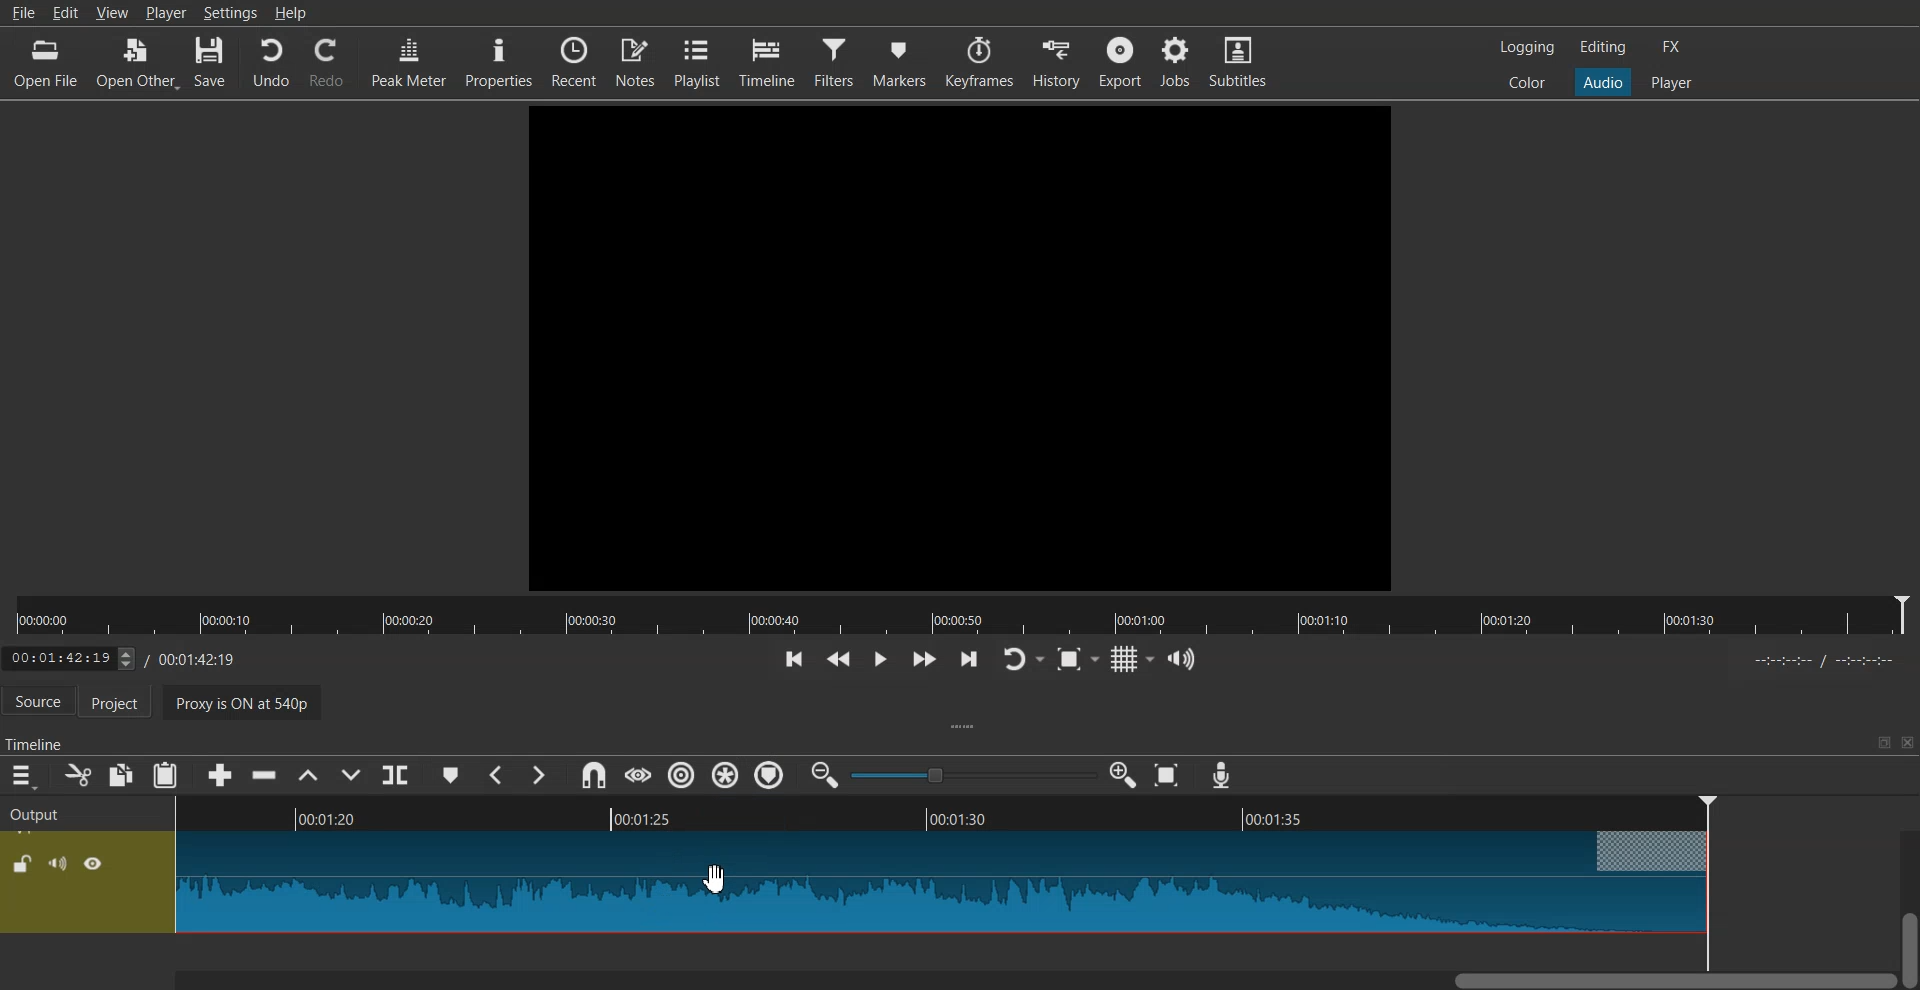 The image size is (1920, 990). I want to click on Ripple marketers, so click(770, 776).